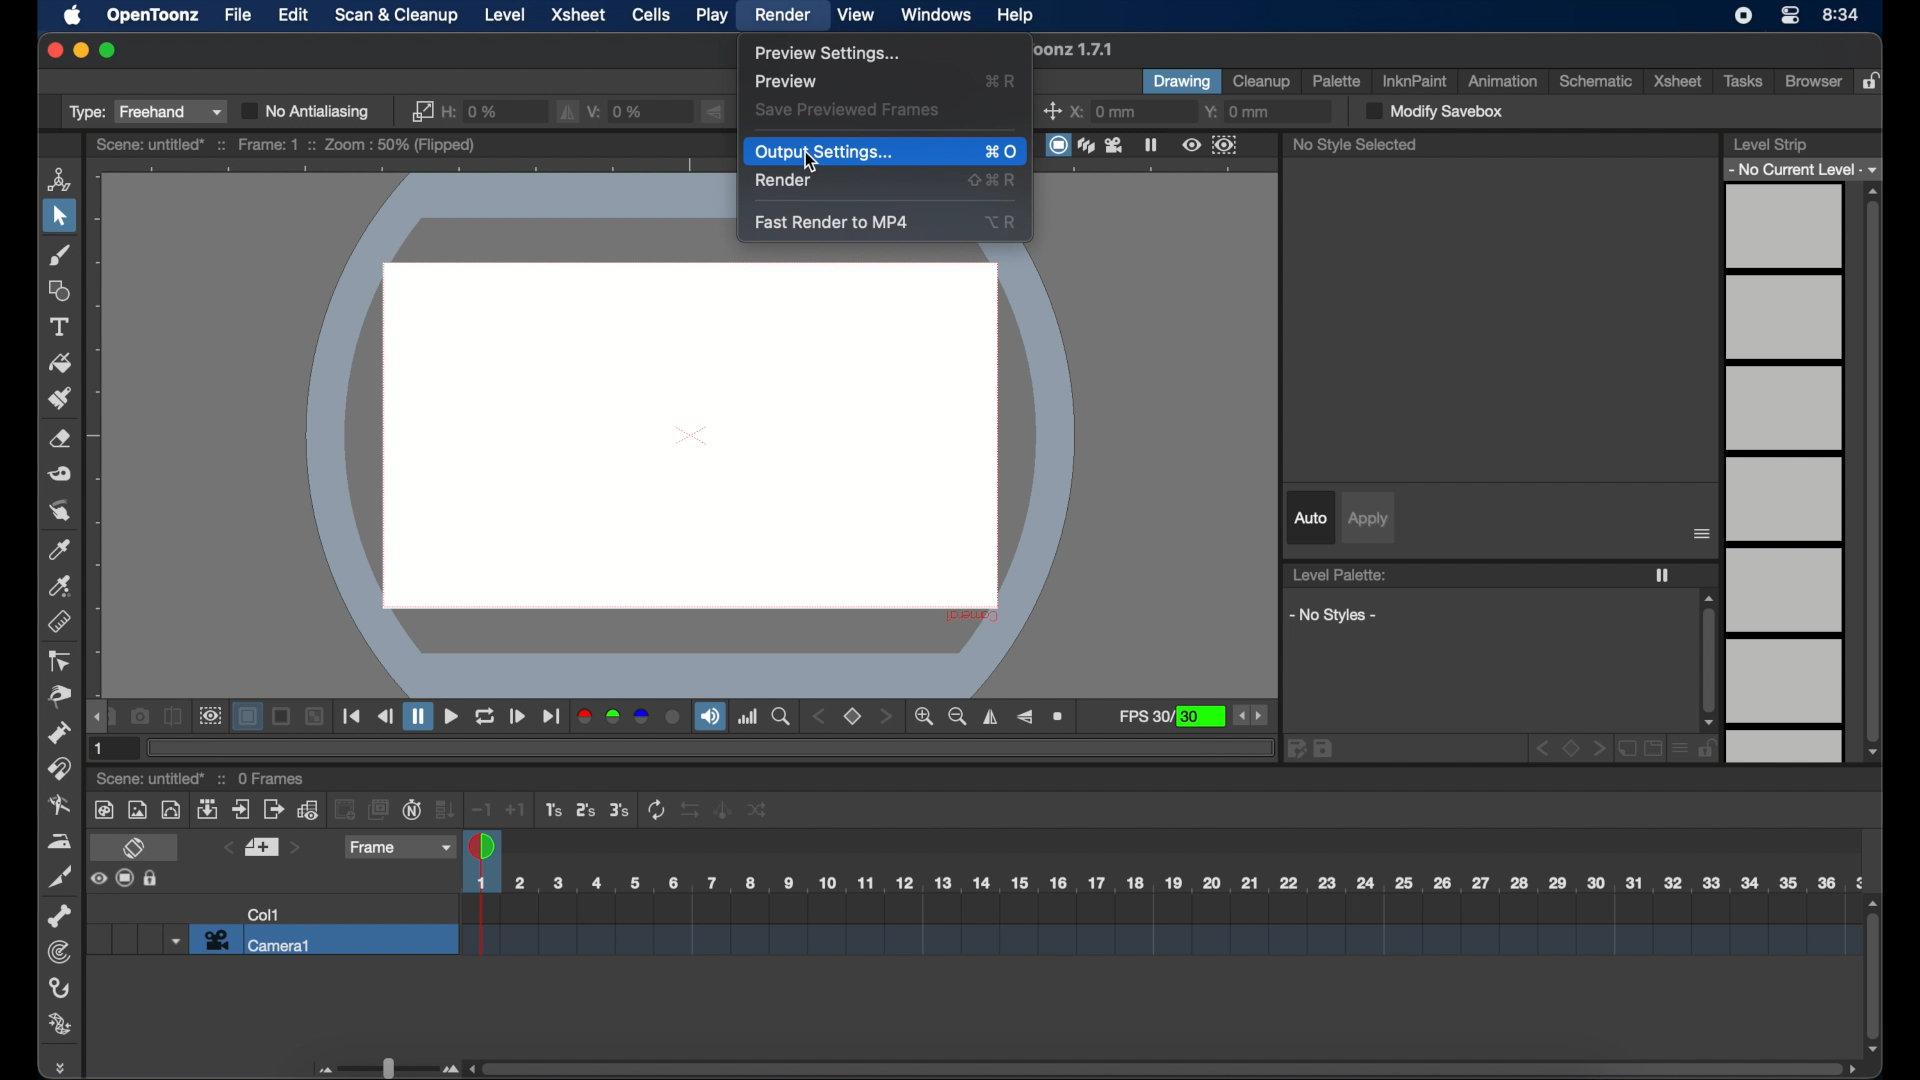 The height and width of the screenshot is (1080, 1920). I want to click on shortcut, so click(991, 180).